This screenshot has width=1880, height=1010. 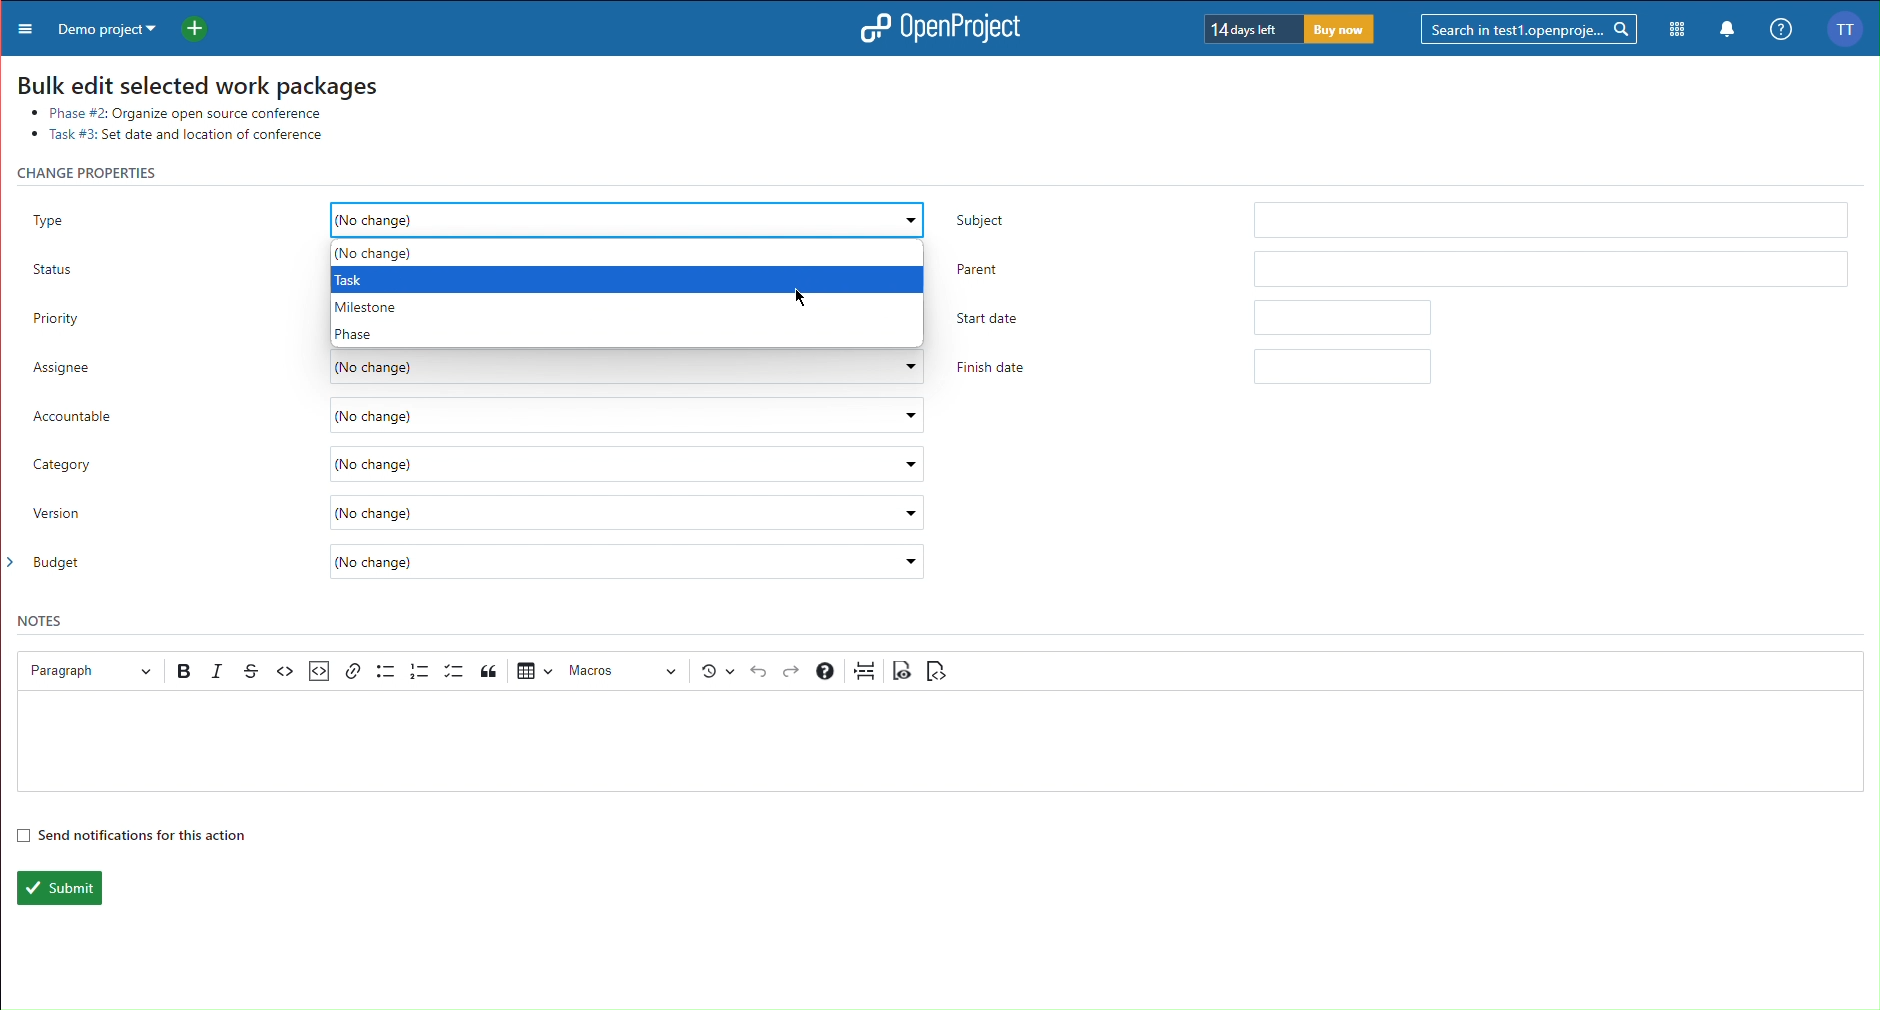 I want to click on Type, so click(x=163, y=211).